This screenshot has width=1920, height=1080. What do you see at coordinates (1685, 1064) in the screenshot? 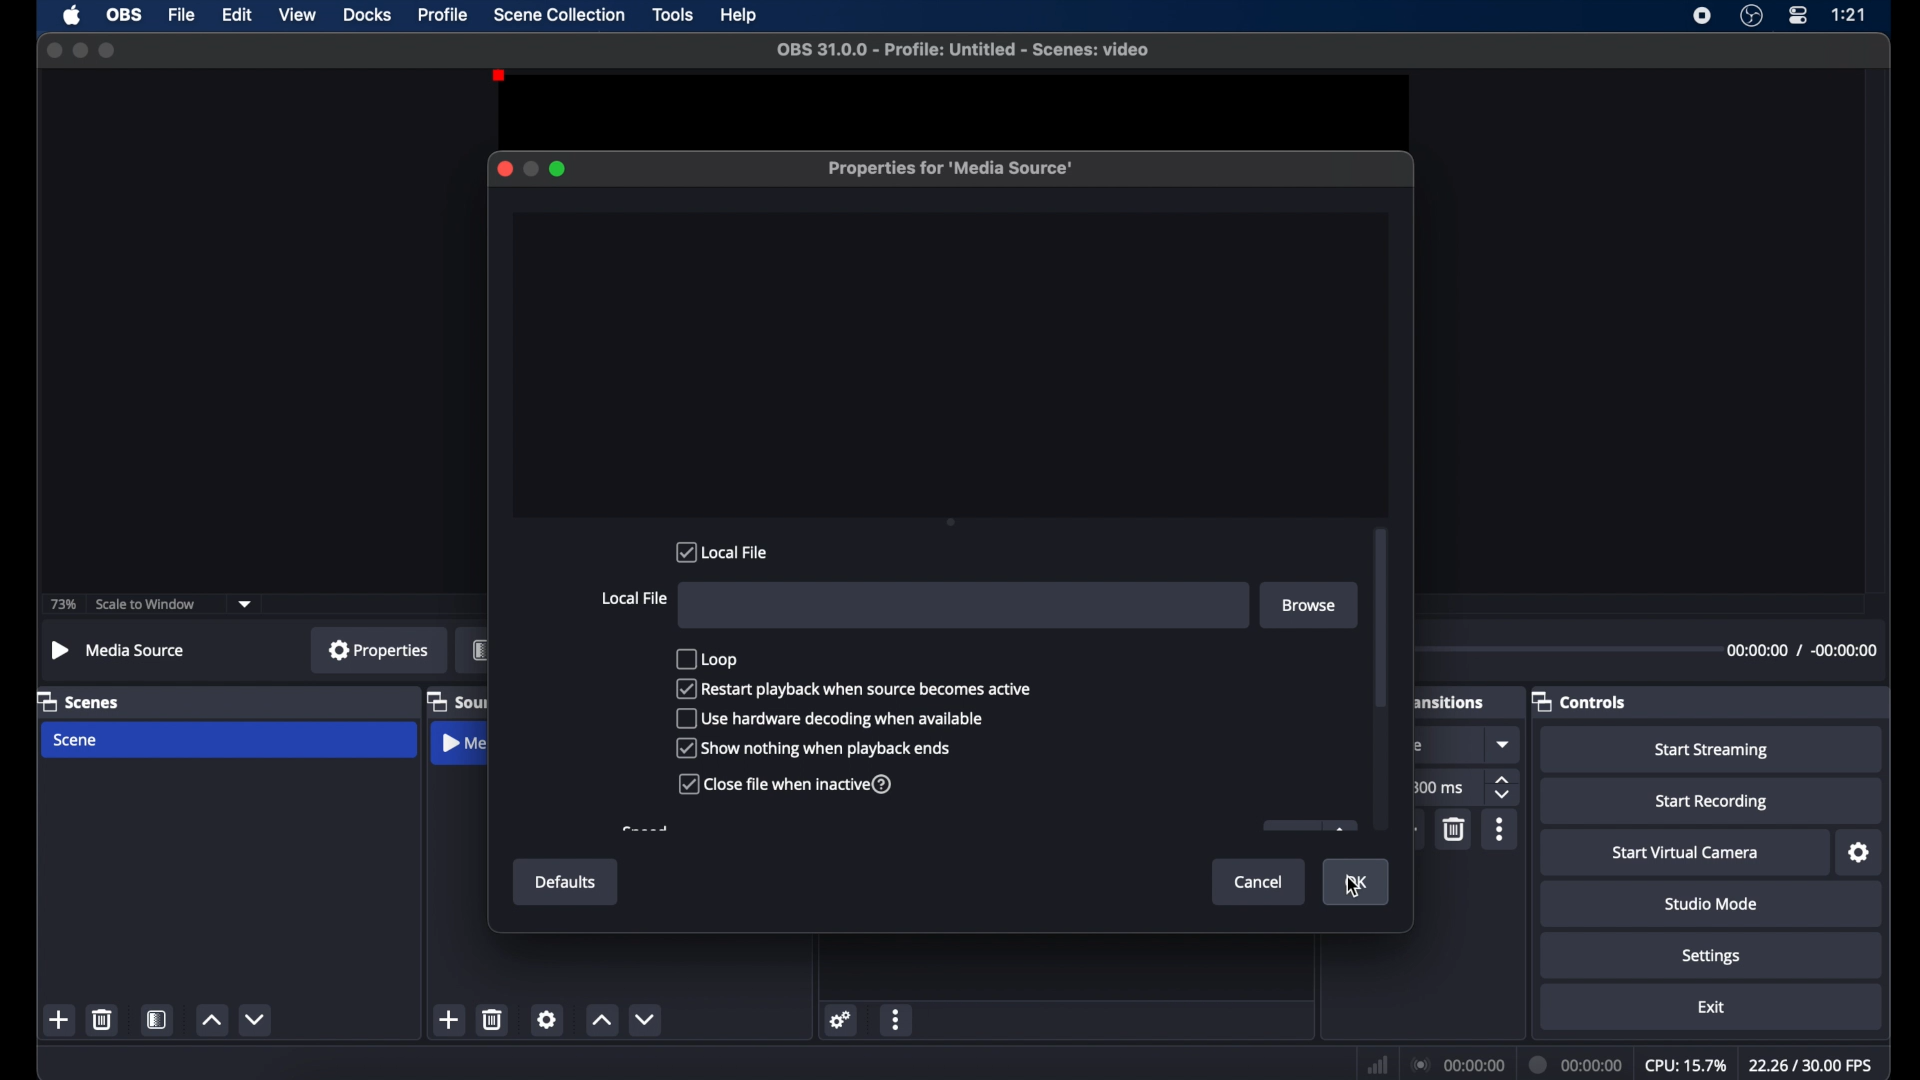
I see `cpu` at bounding box center [1685, 1064].